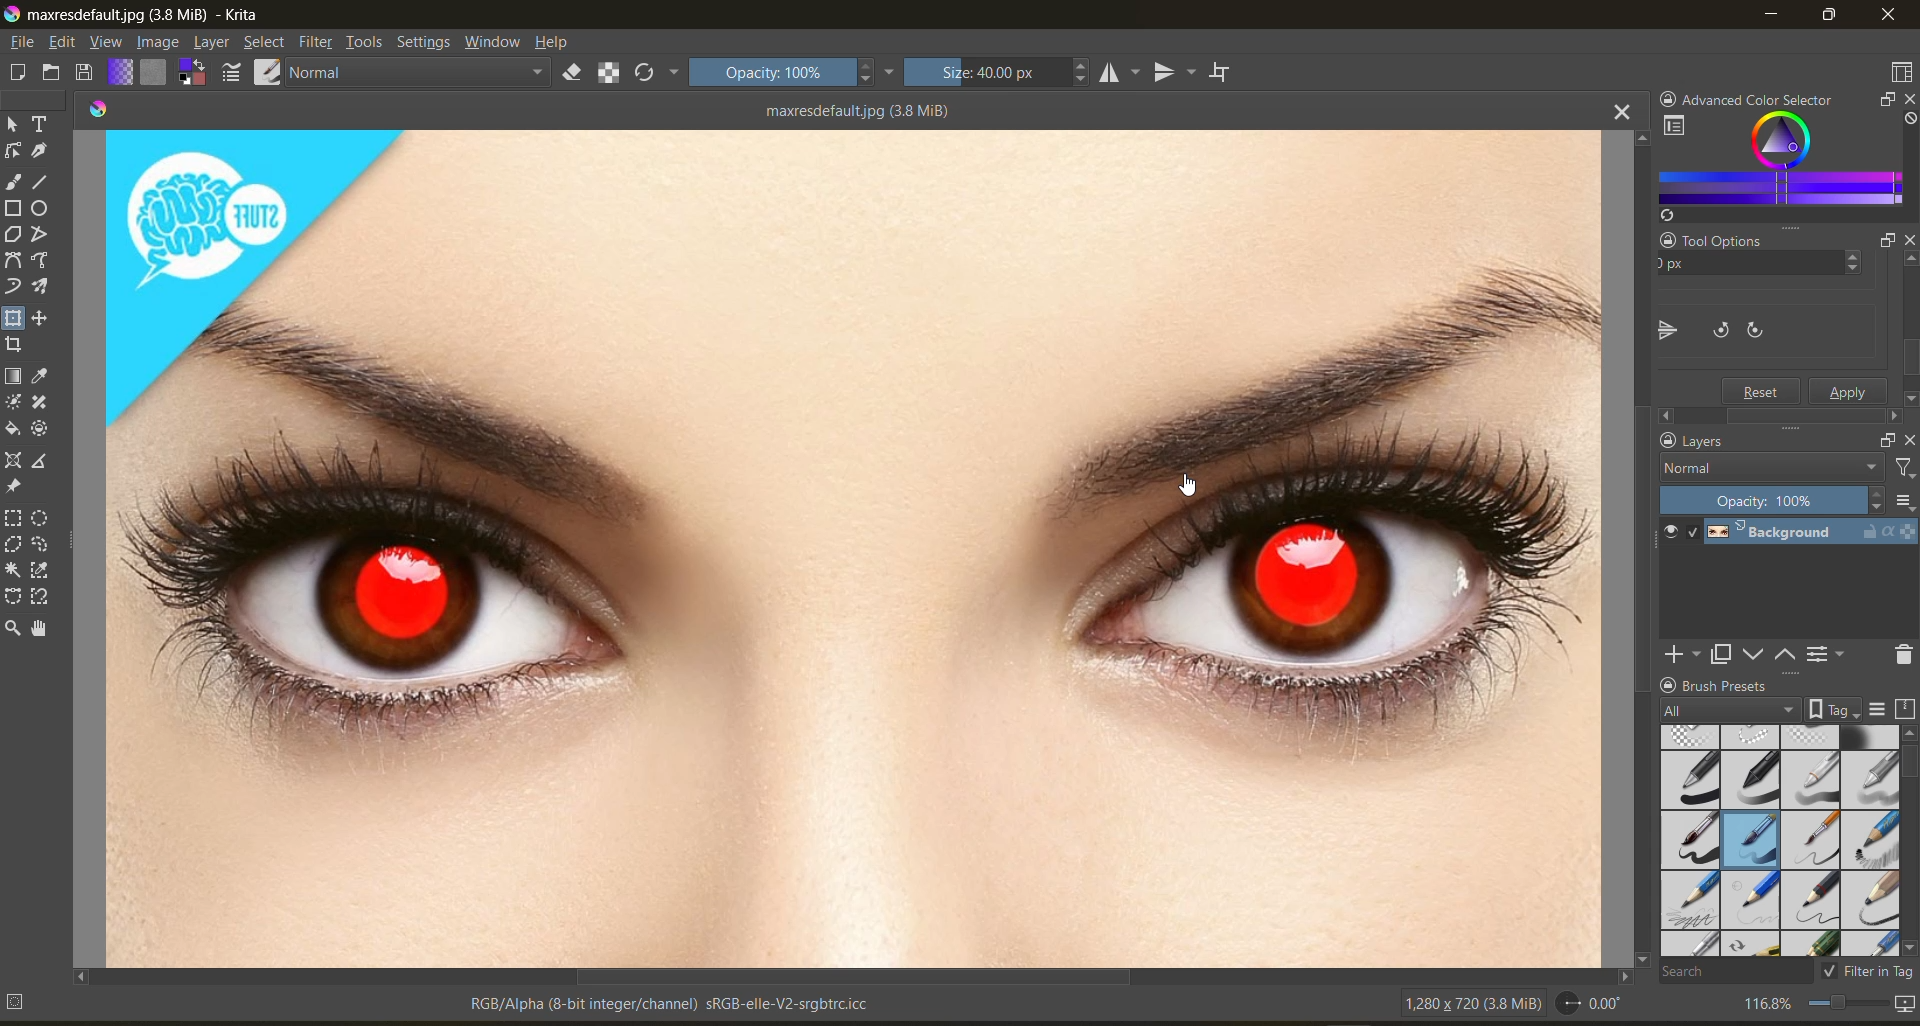 This screenshot has height=1026, width=1920. I want to click on fill gradients, so click(123, 71).